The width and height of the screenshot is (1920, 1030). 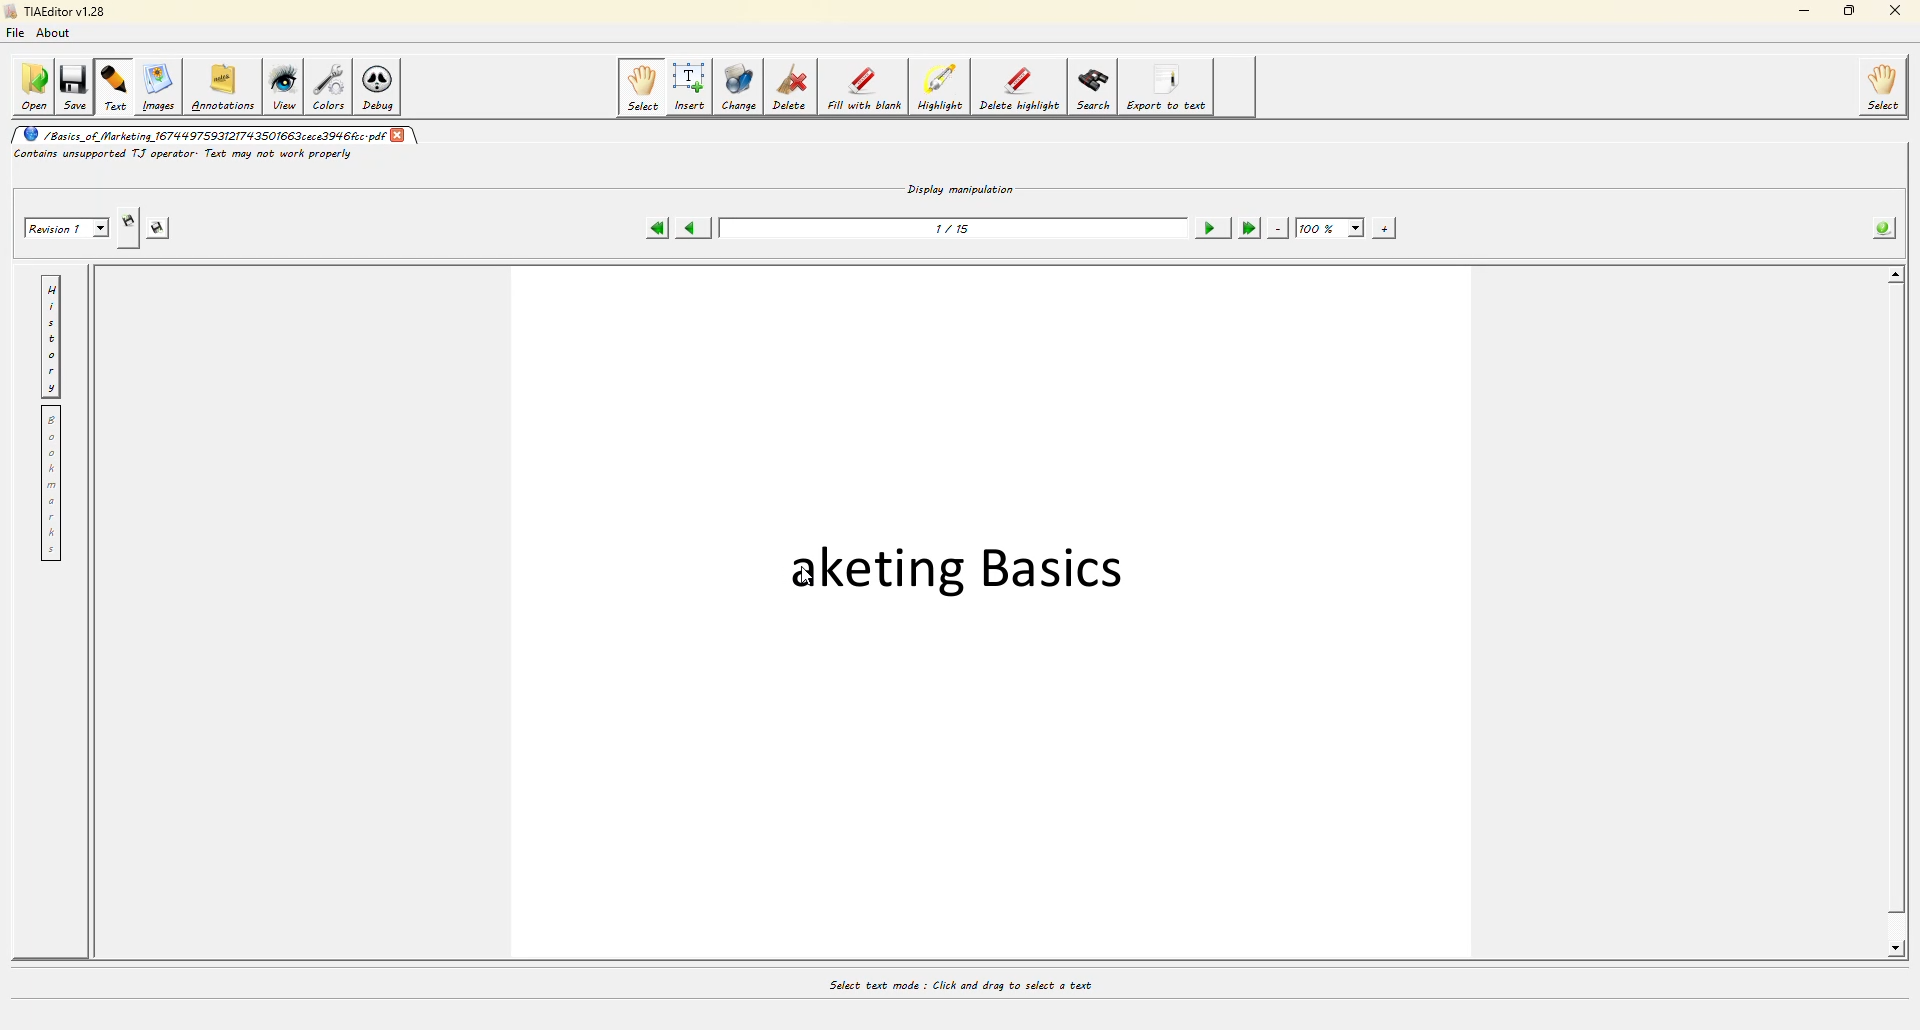 What do you see at coordinates (156, 225) in the screenshot?
I see `save this revision` at bounding box center [156, 225].